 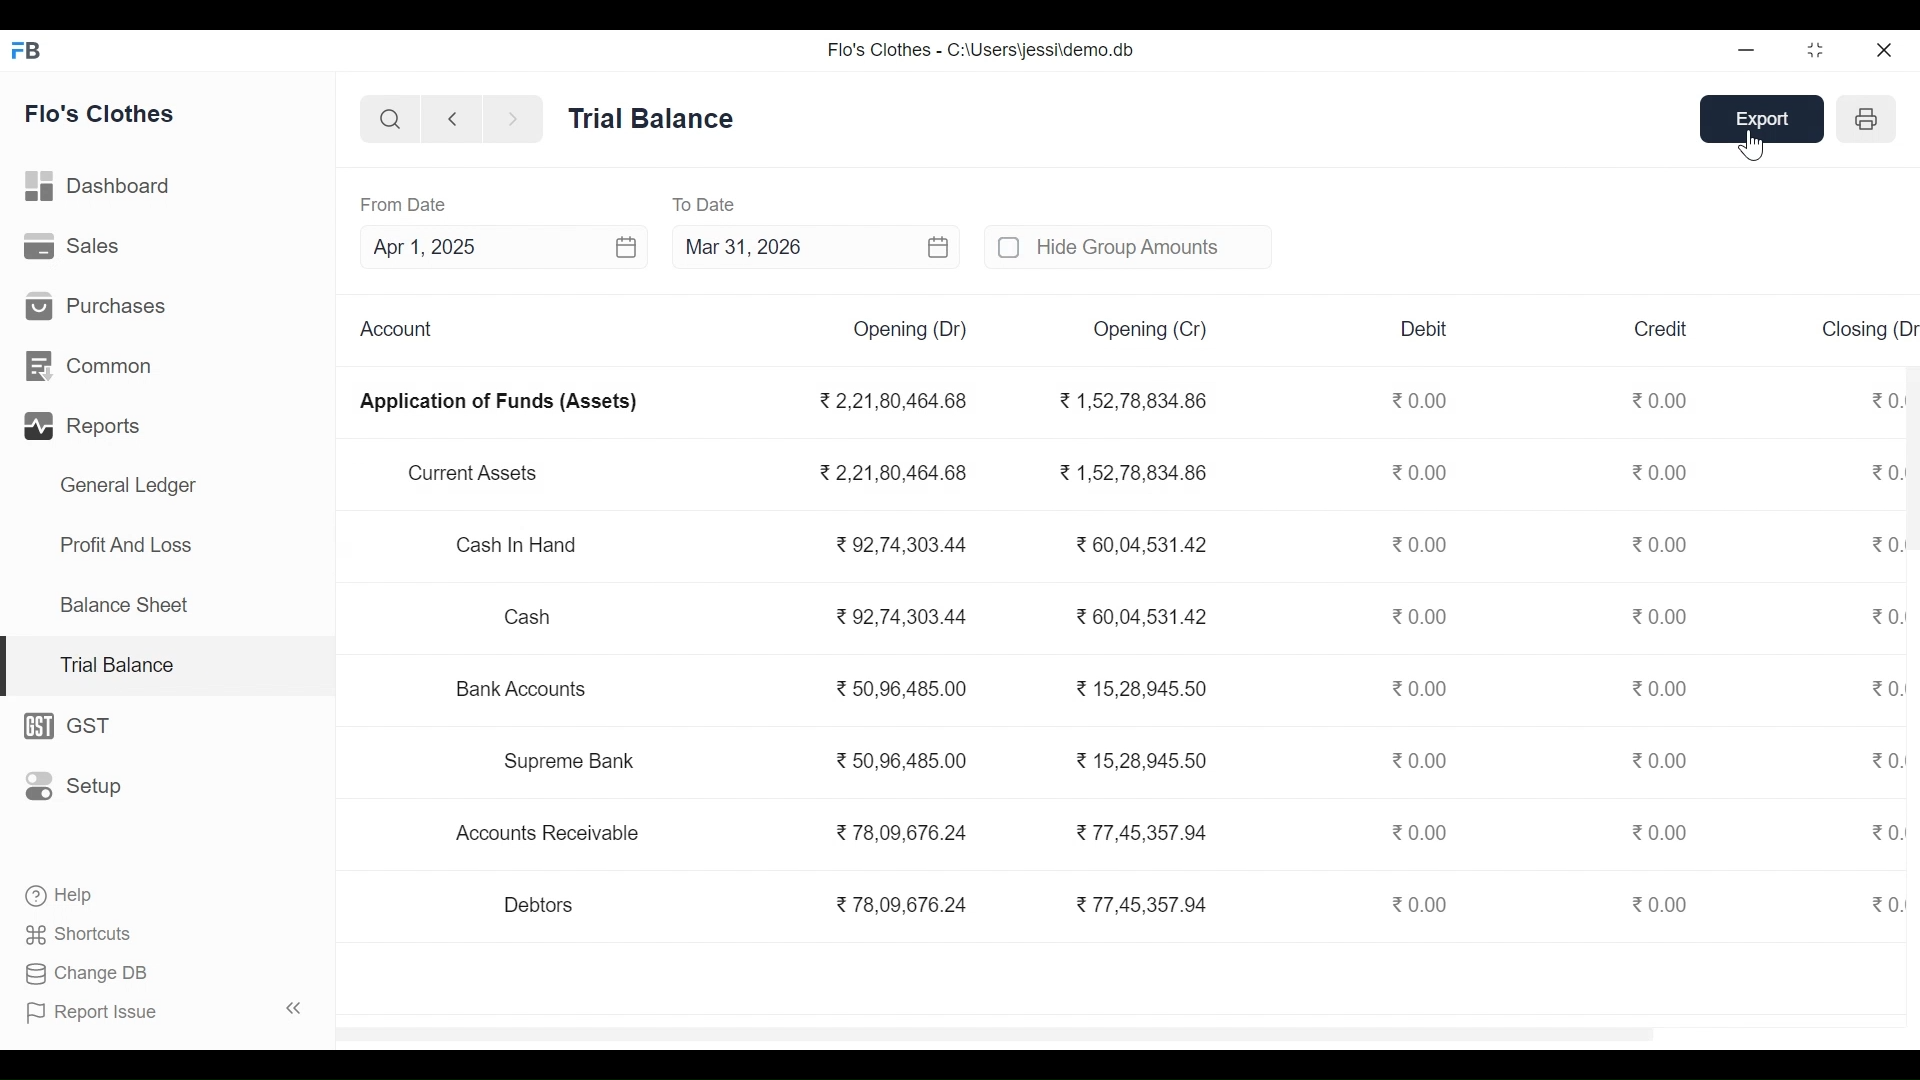 What do you see at coordinates (1424, 832) in the screenshot?
I see `0.00` at bounding box center [1424, 832].